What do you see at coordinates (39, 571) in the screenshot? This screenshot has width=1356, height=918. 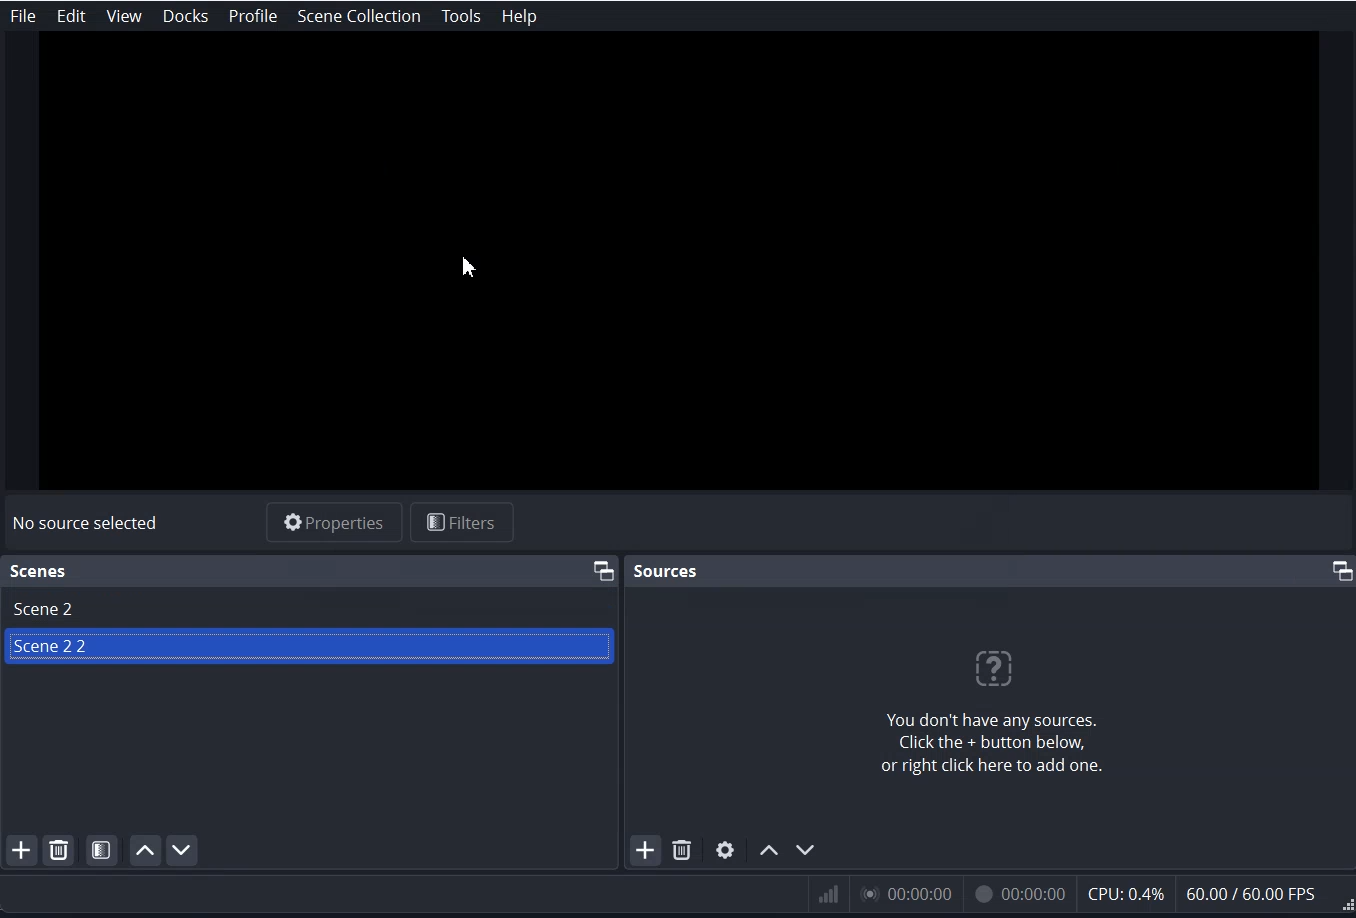 I see `Scenes` at bounding box center [39, 571].